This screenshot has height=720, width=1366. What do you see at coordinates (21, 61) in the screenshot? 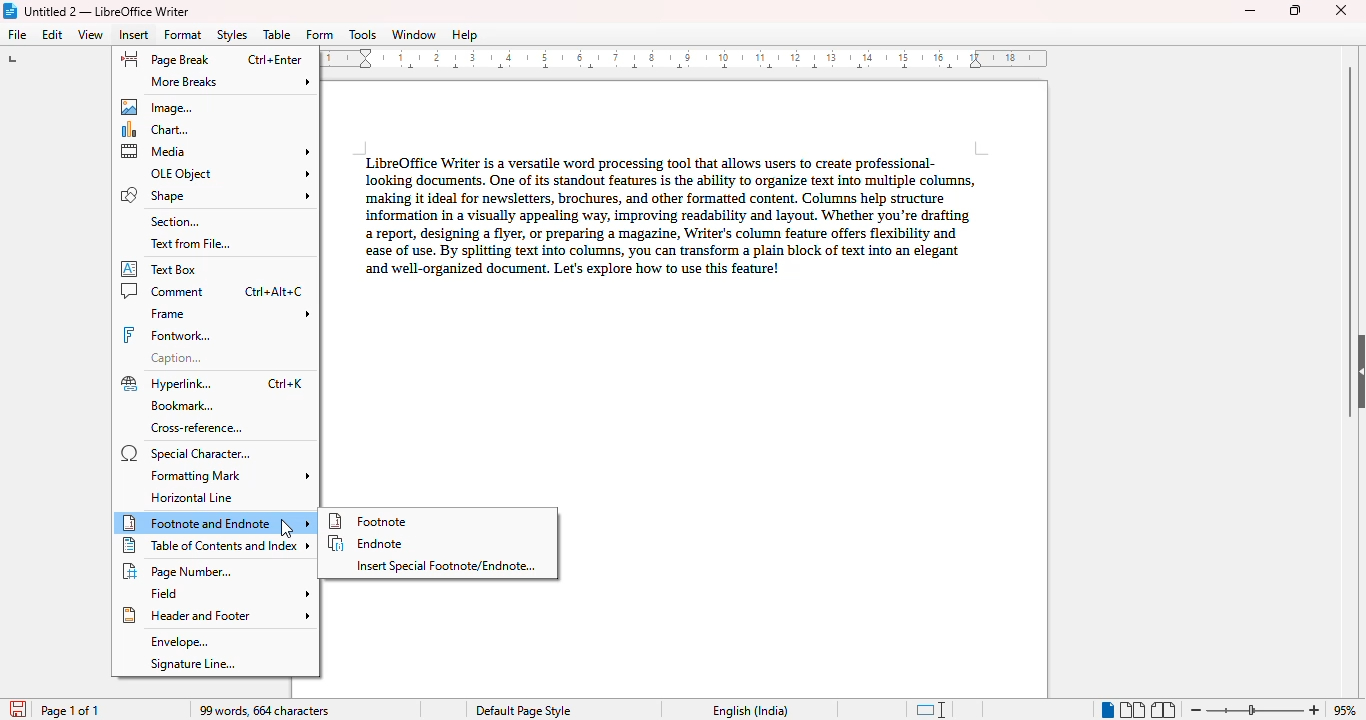
I see `tab stop` at bounding box center [21, 61].